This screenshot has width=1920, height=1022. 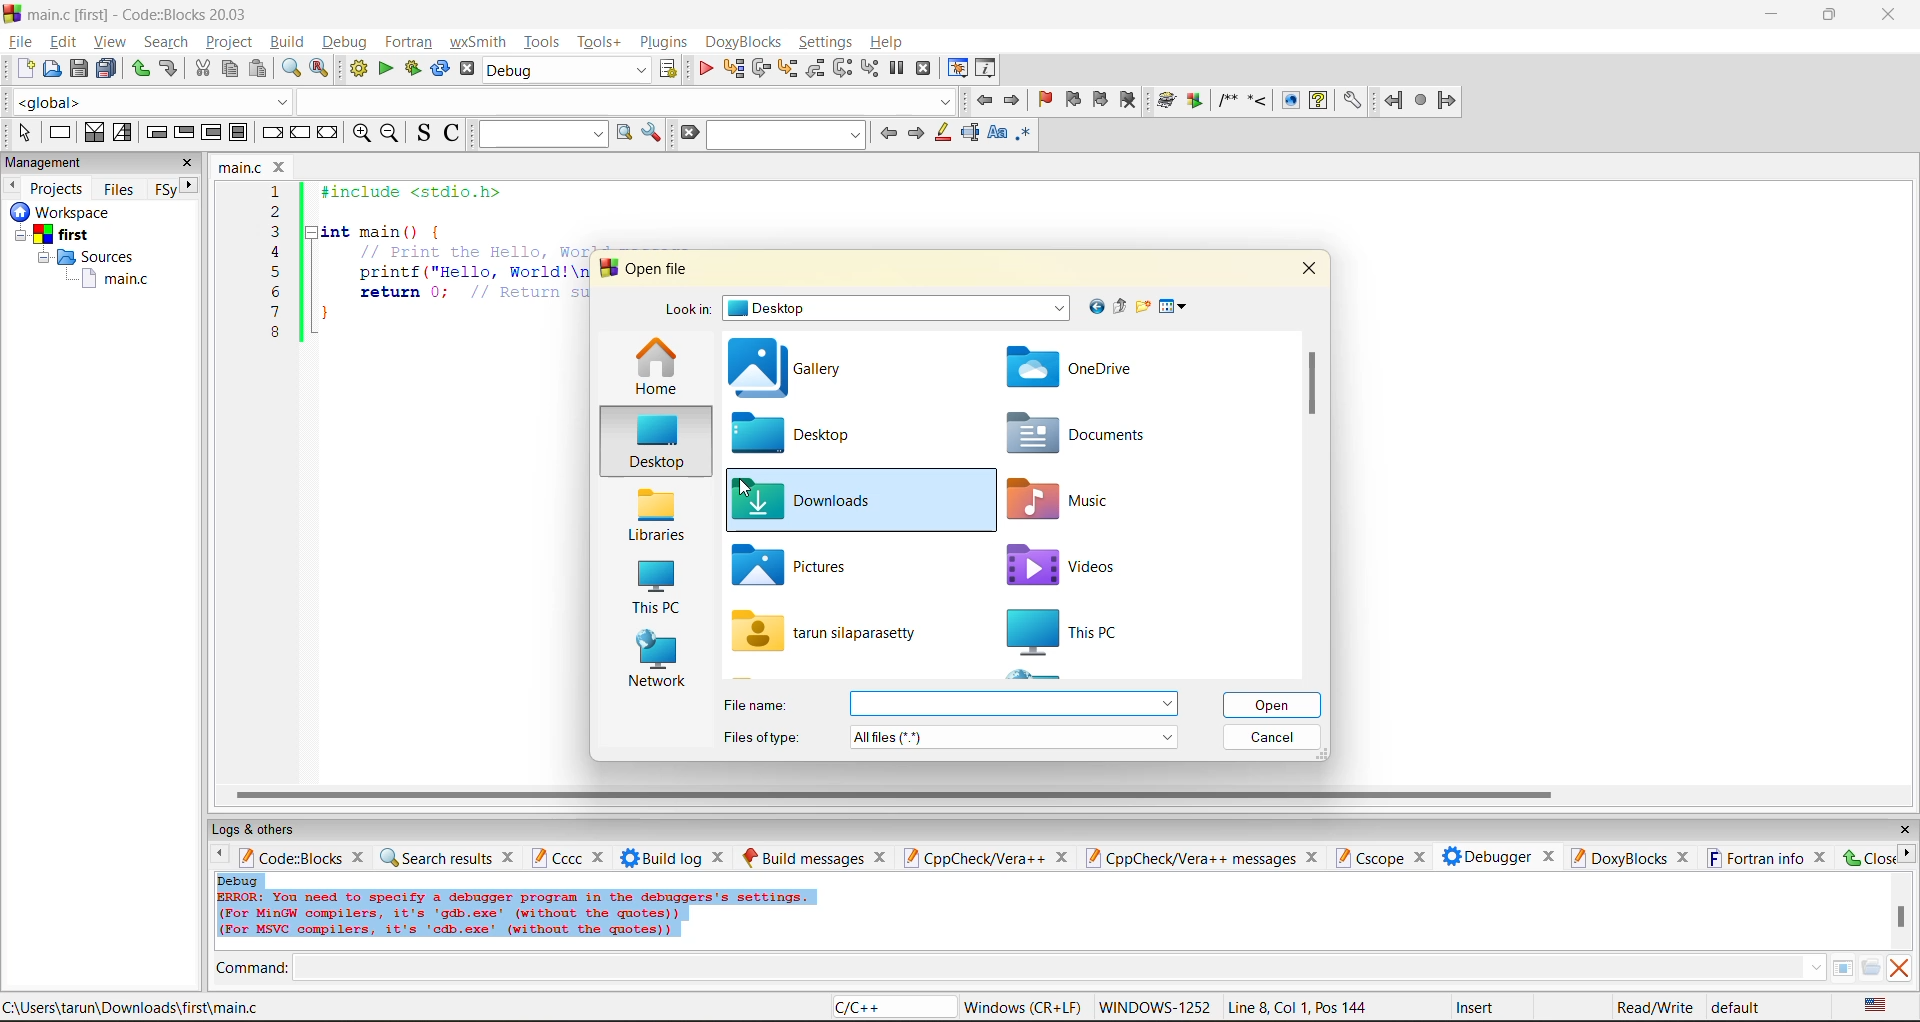 I want to click on 3, so click(x=276, y=231).